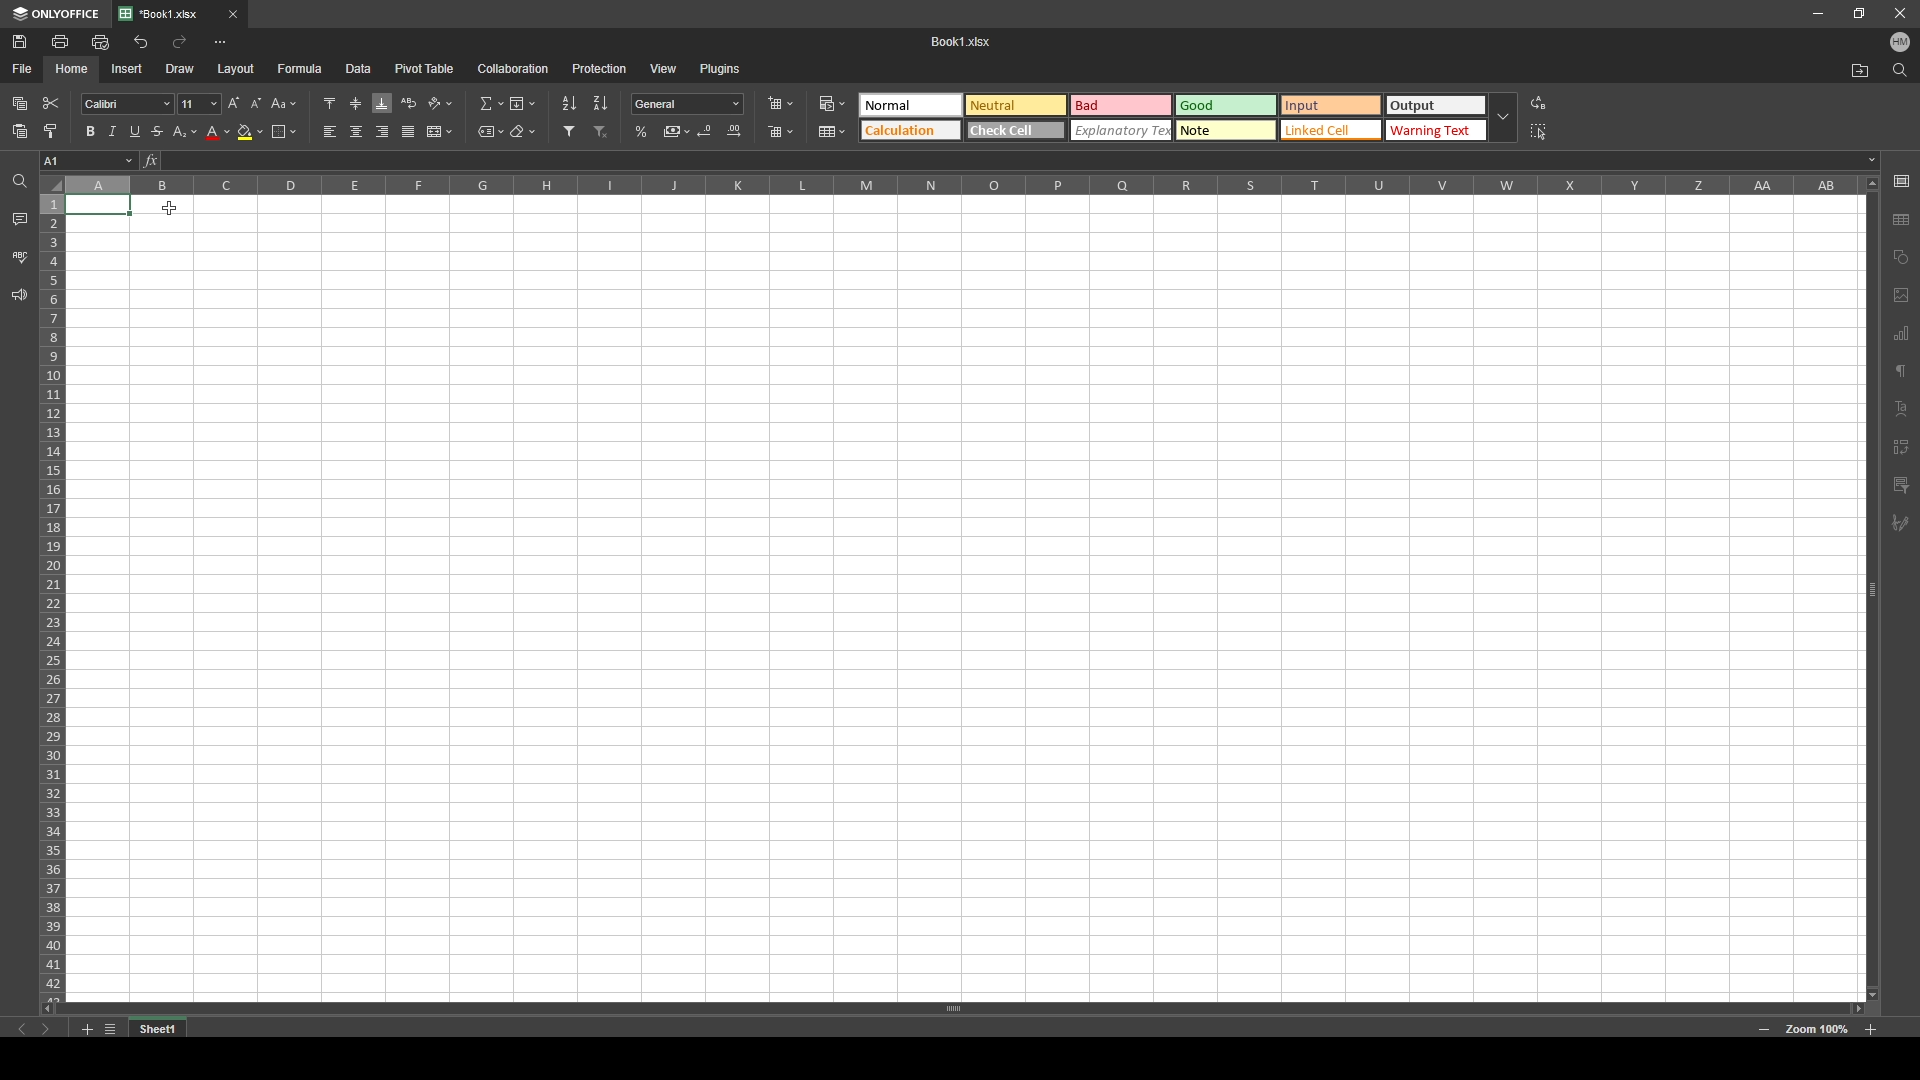 This screenshot has height=1080, width=1920. What do you see at coordinates (128, 104) in the screenshot?
I see `font style` at bounding box center [128, 104].